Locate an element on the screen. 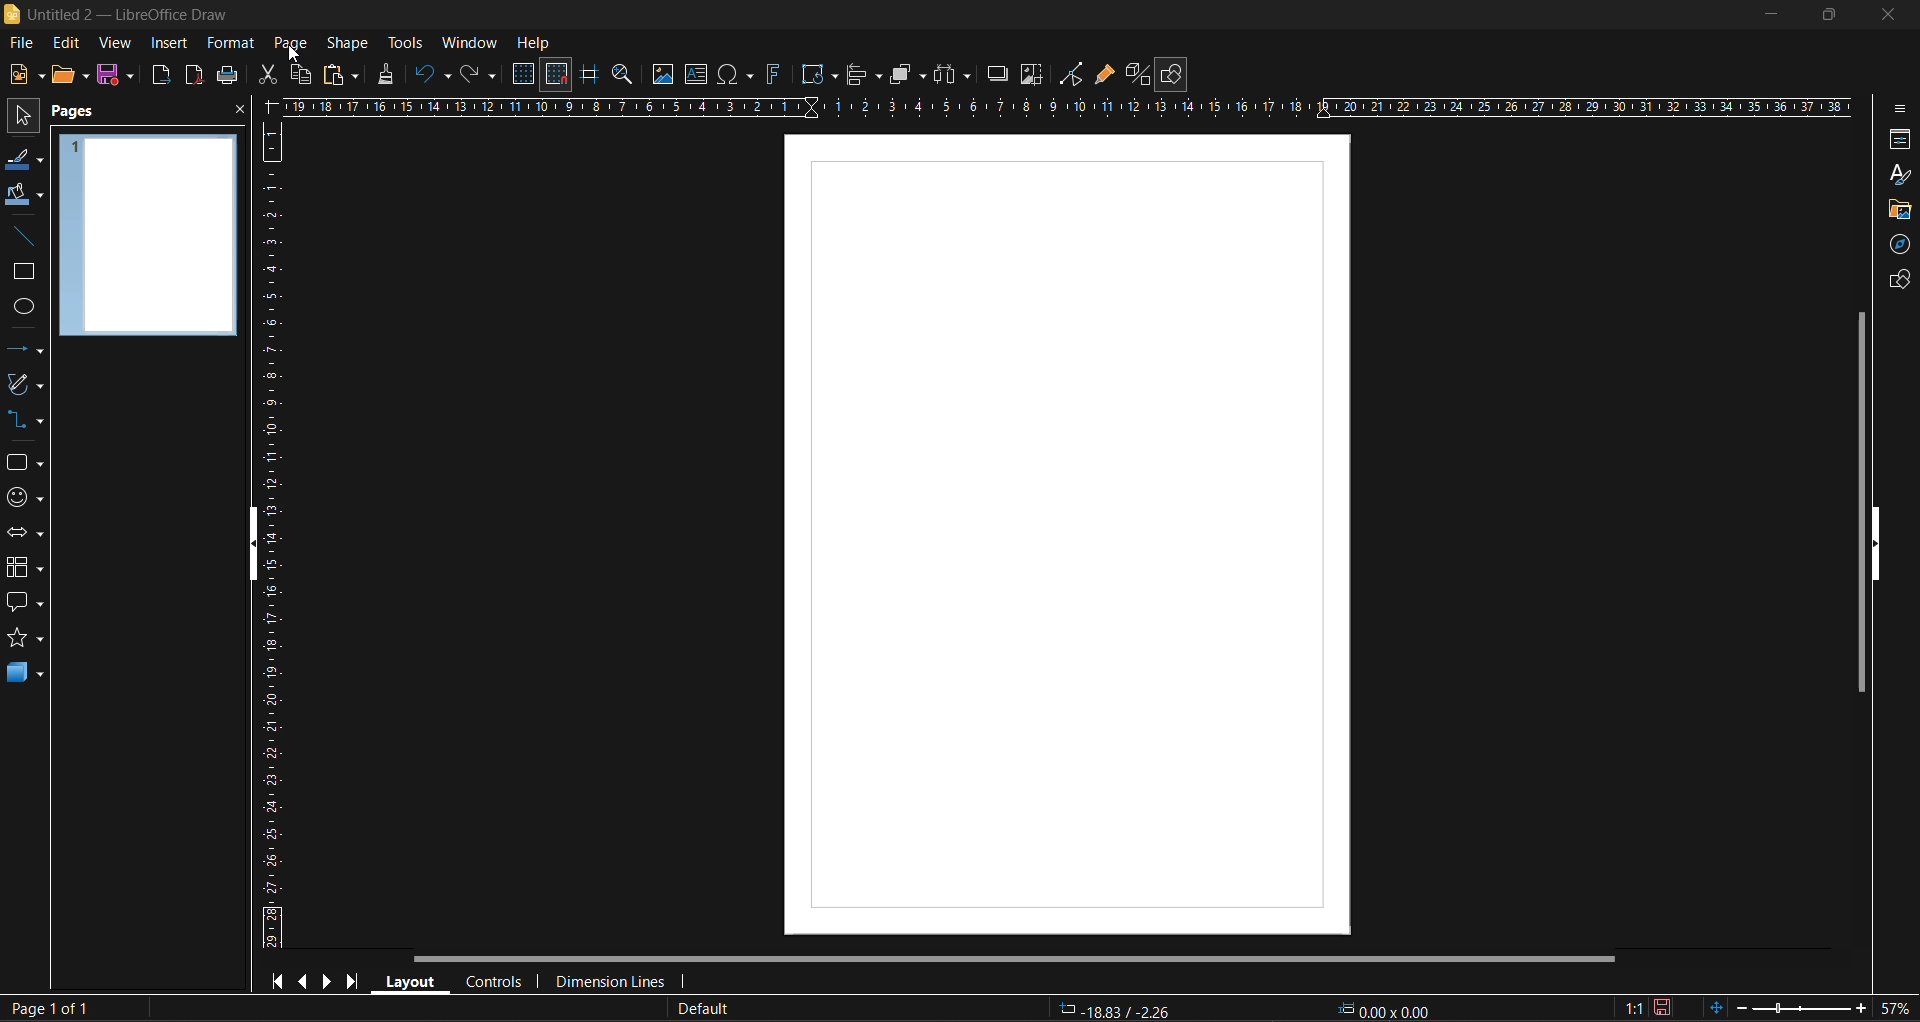  page preview is located at coordinates (148, 238).